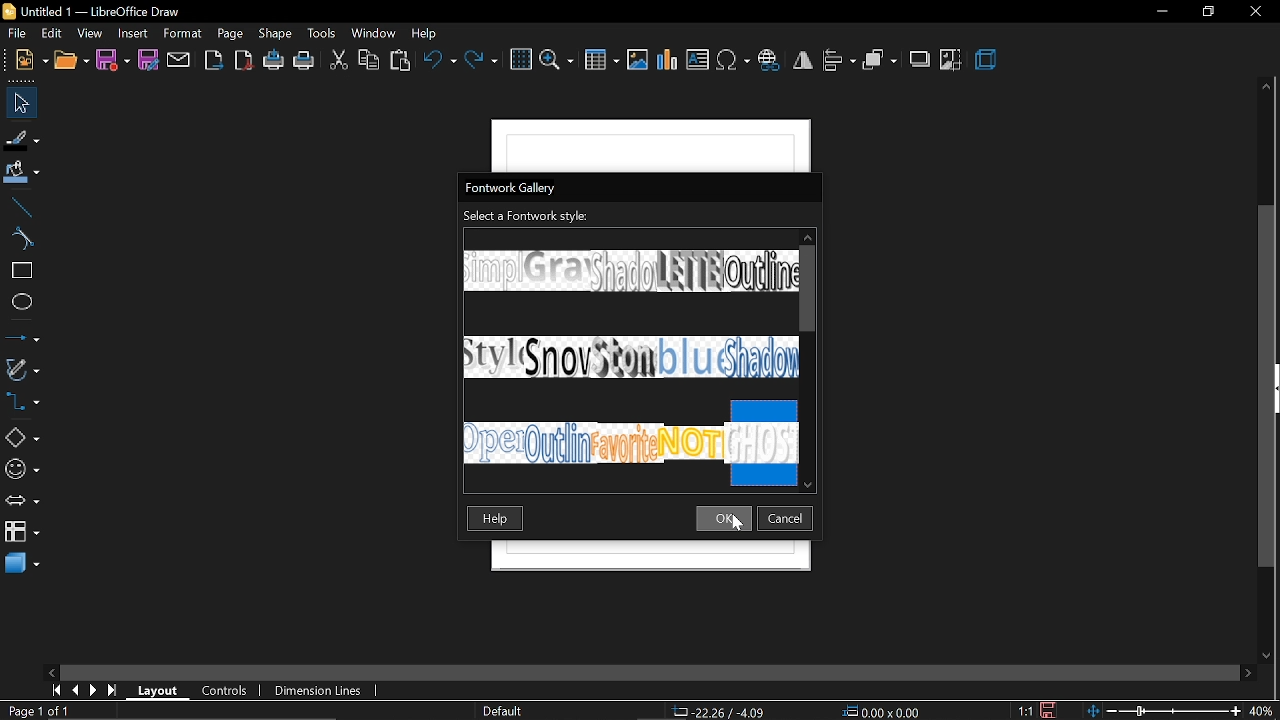 The width and height of the screenshot is (1280, 720). Describe the element at coordinates (18, 101) in the screenshot. I see `select` at that location.